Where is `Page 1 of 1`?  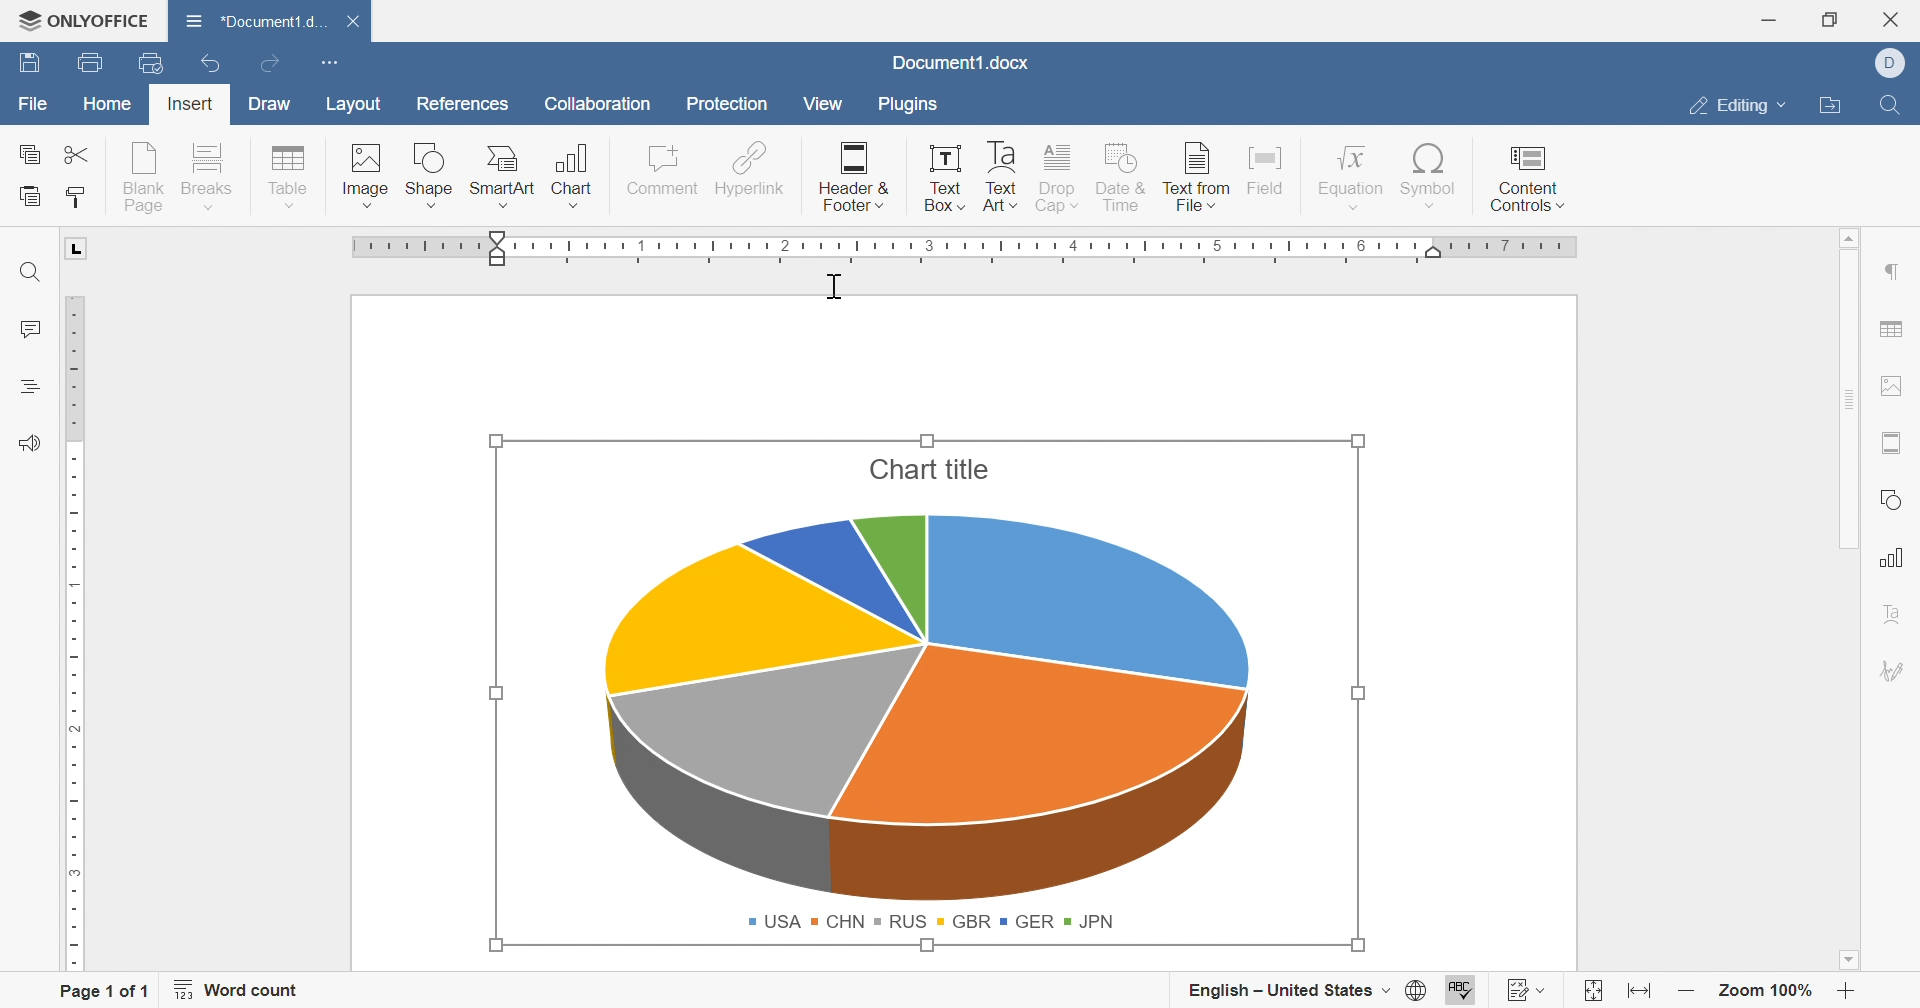 Page 1 of 1 is located at coordinates (102, 991).